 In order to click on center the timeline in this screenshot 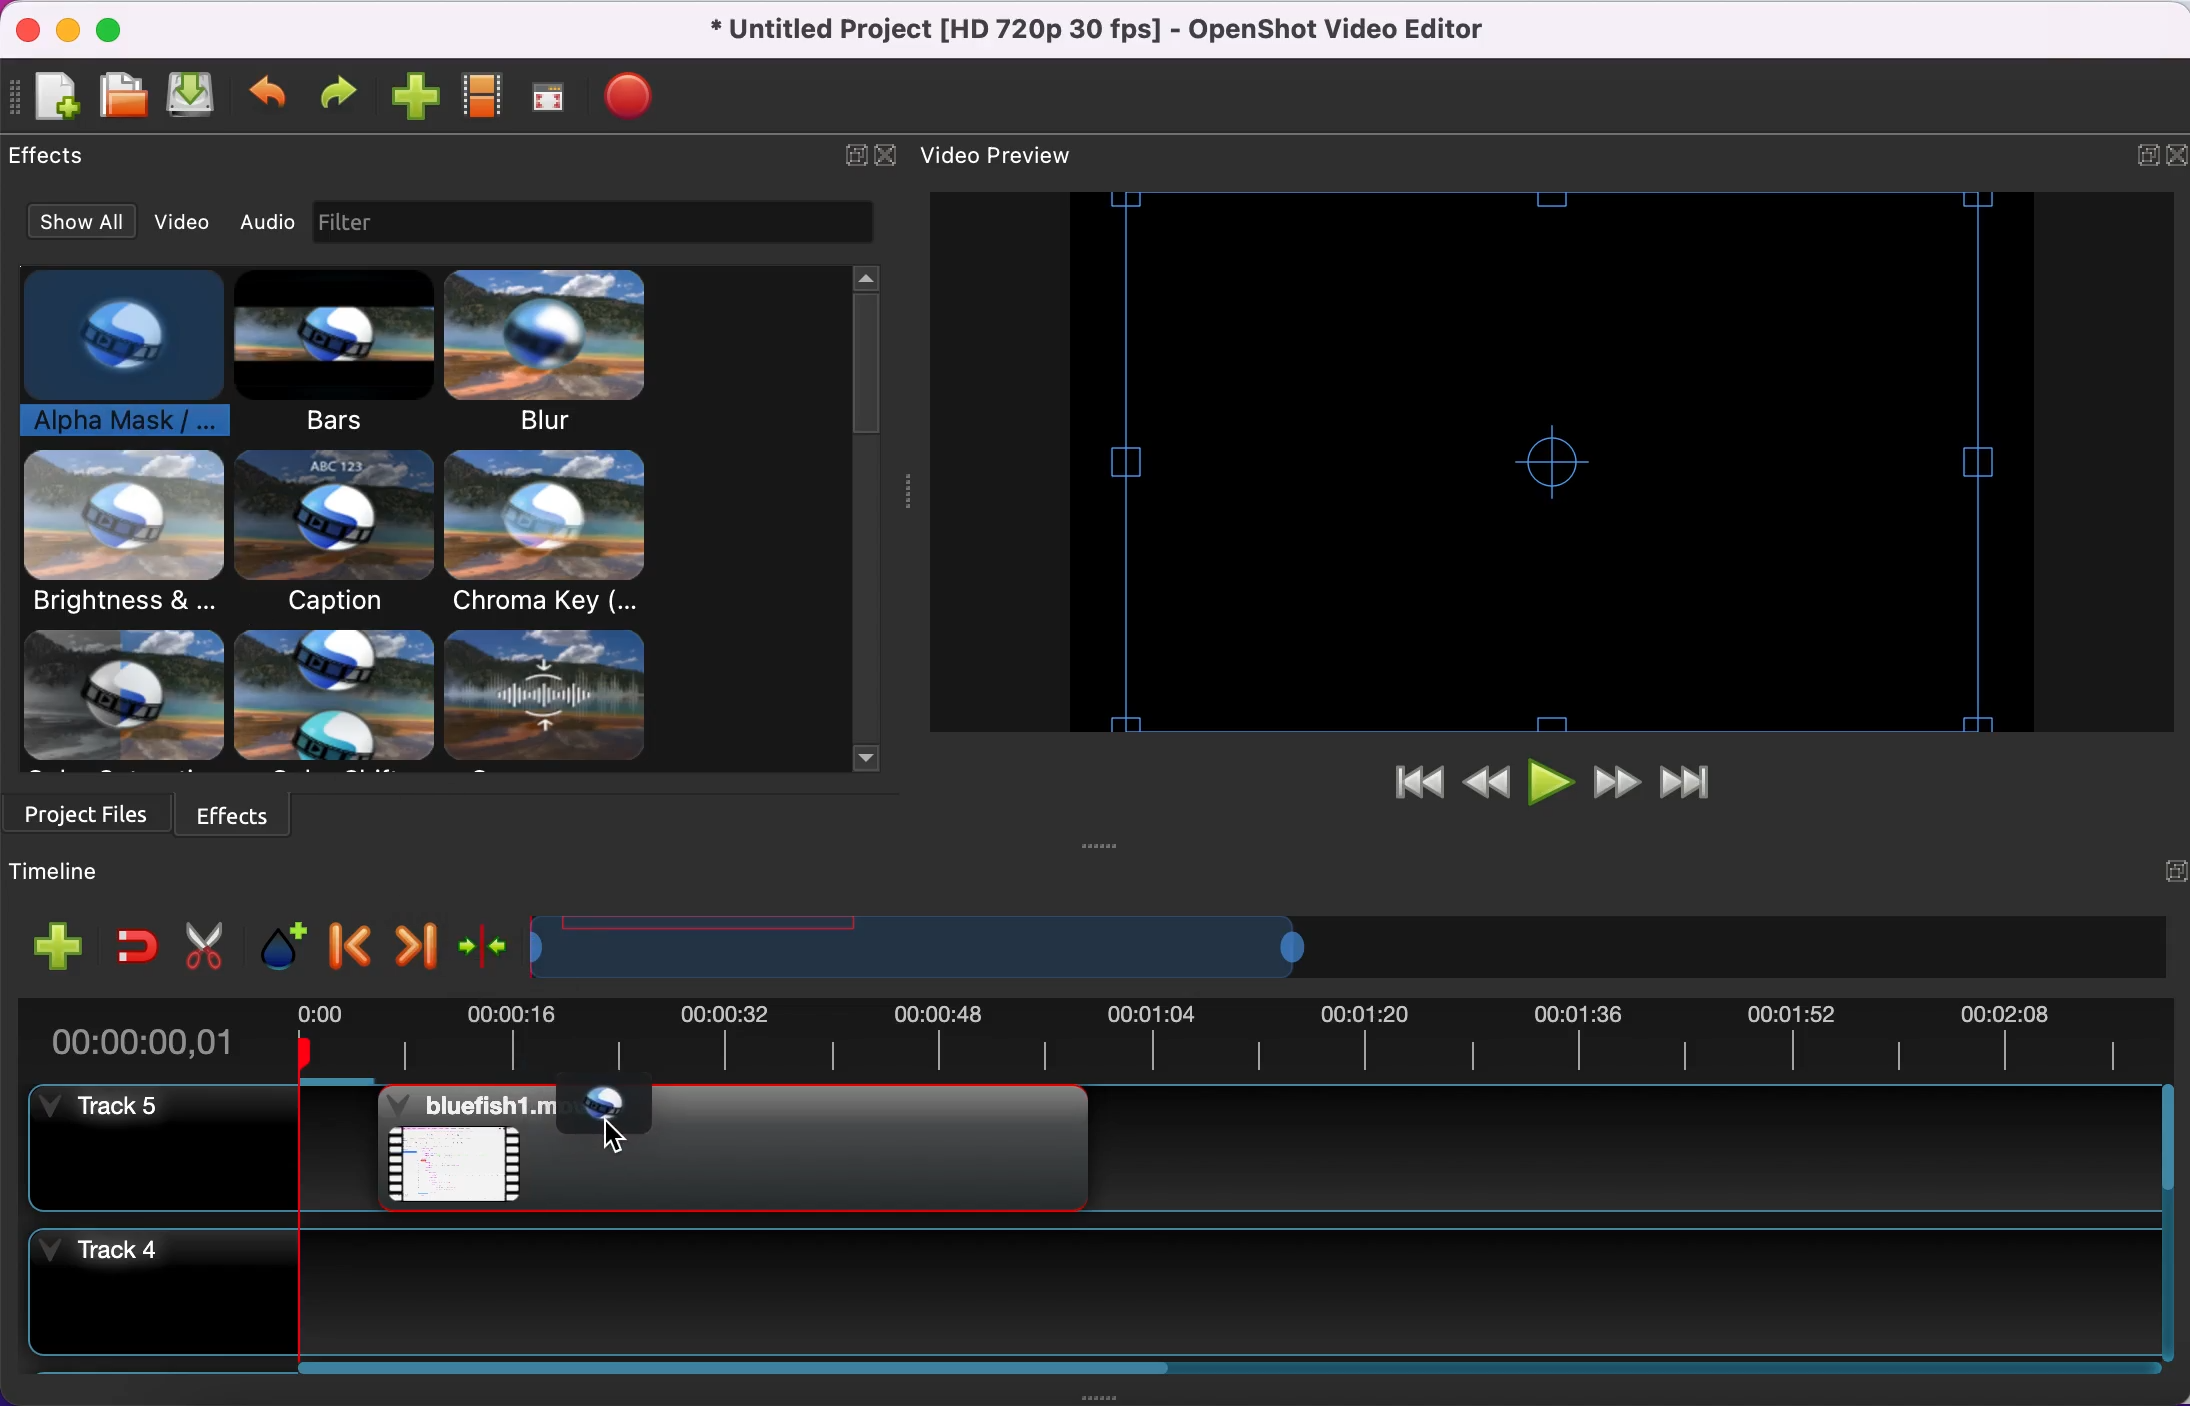, I will do `click(480, 944)`.